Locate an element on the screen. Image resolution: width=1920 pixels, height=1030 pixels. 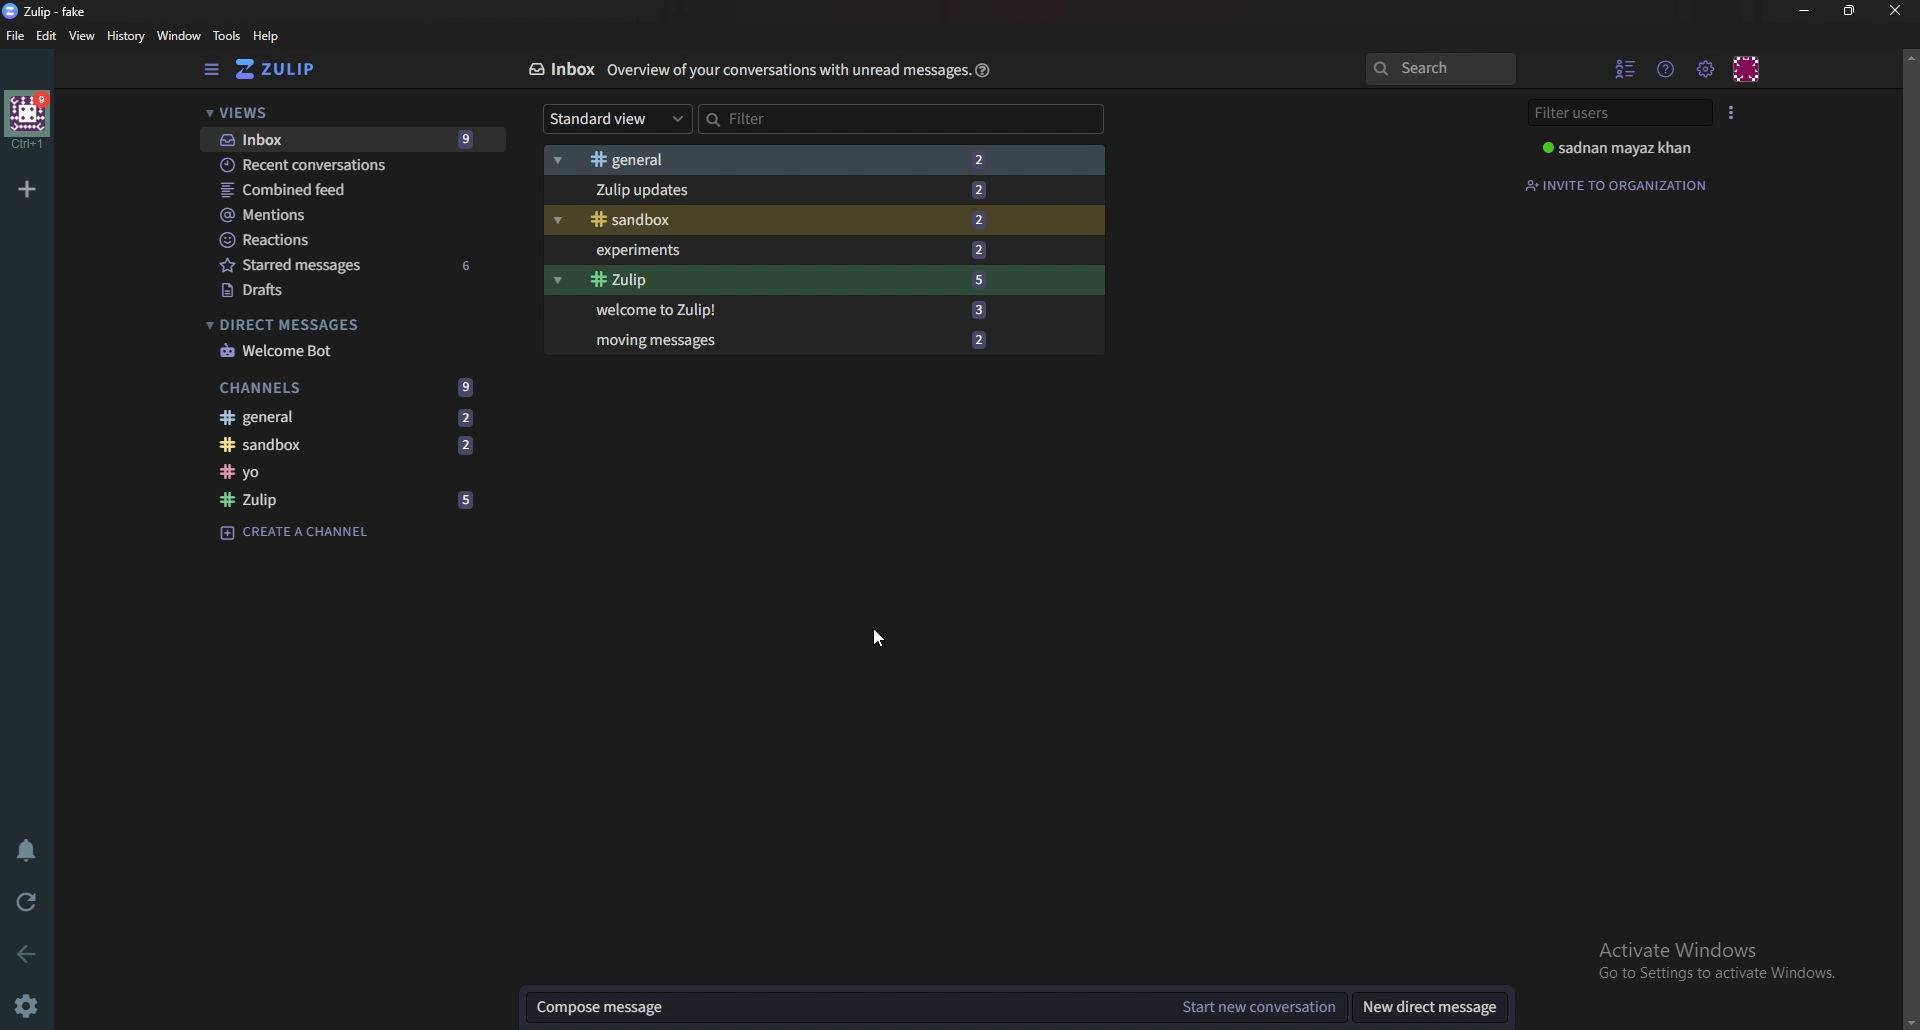
Info is located at coordinates (785, 70).